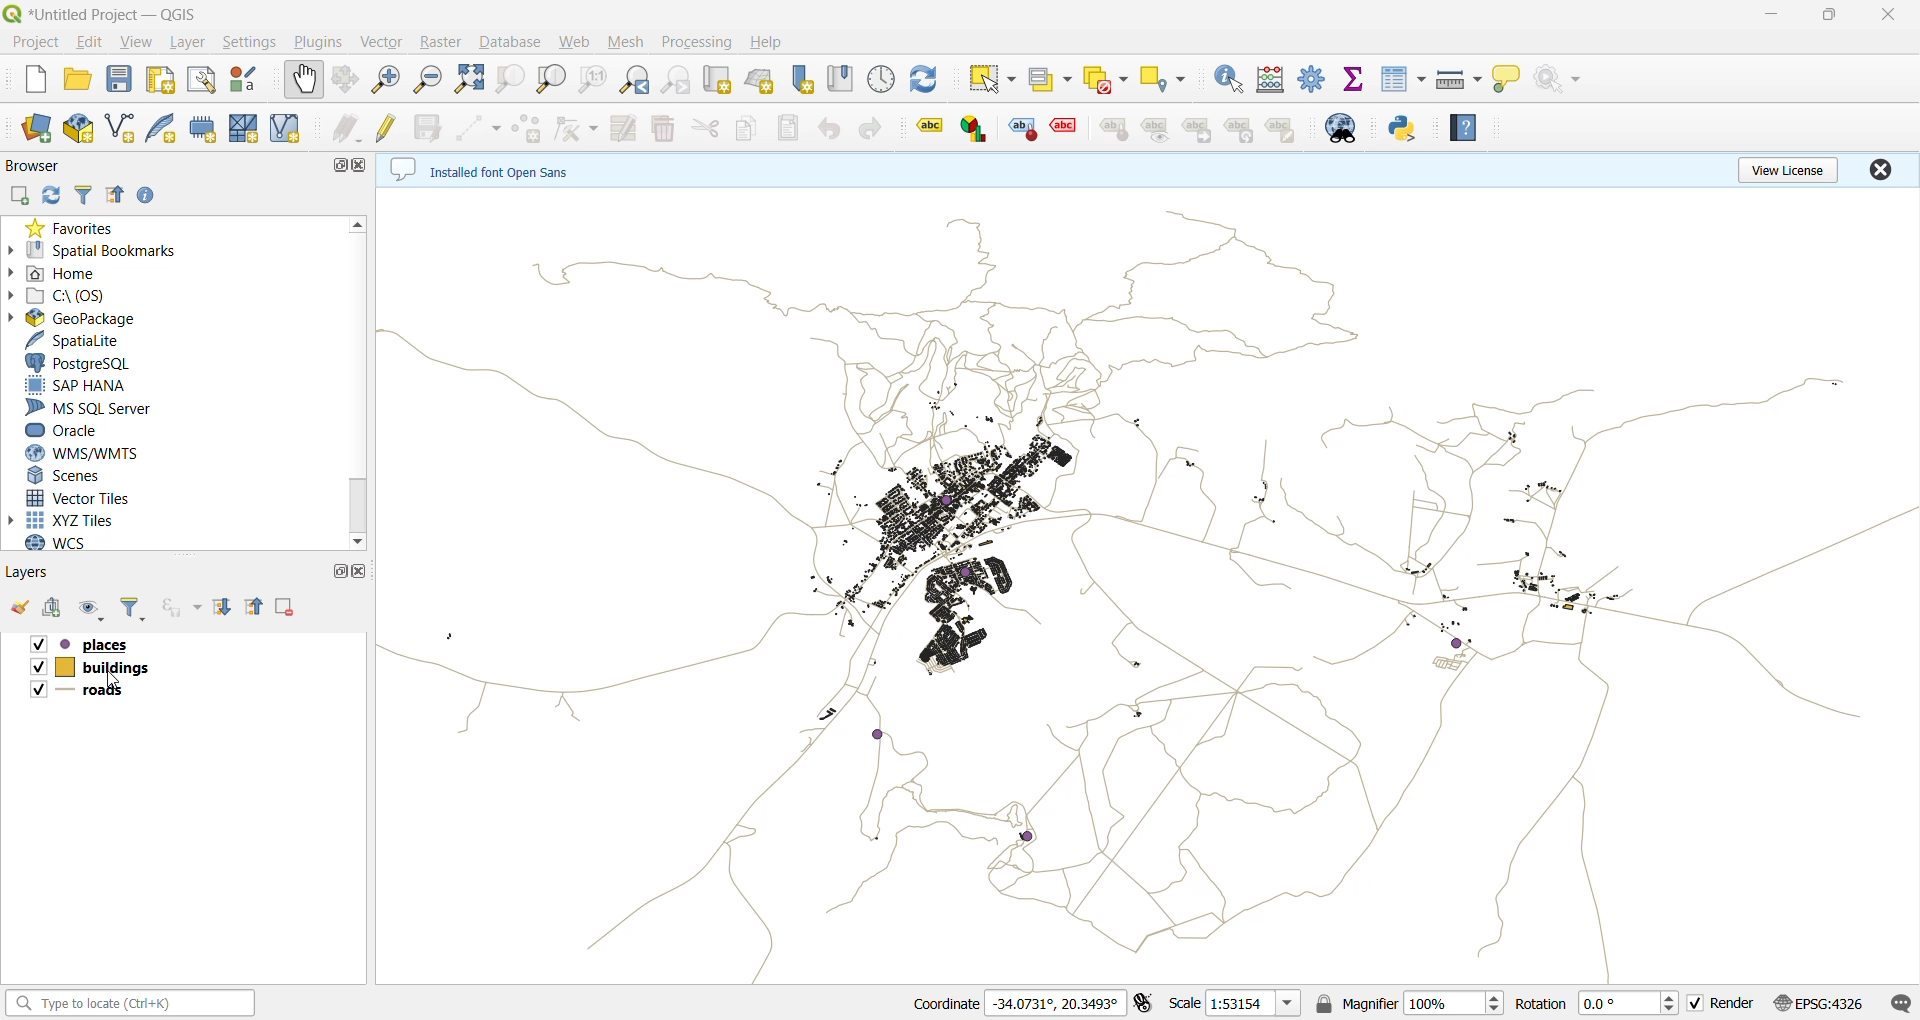  Describe the element at coordinates (150, 196) in the screenshot. I see `enable/disable properties` at that location.